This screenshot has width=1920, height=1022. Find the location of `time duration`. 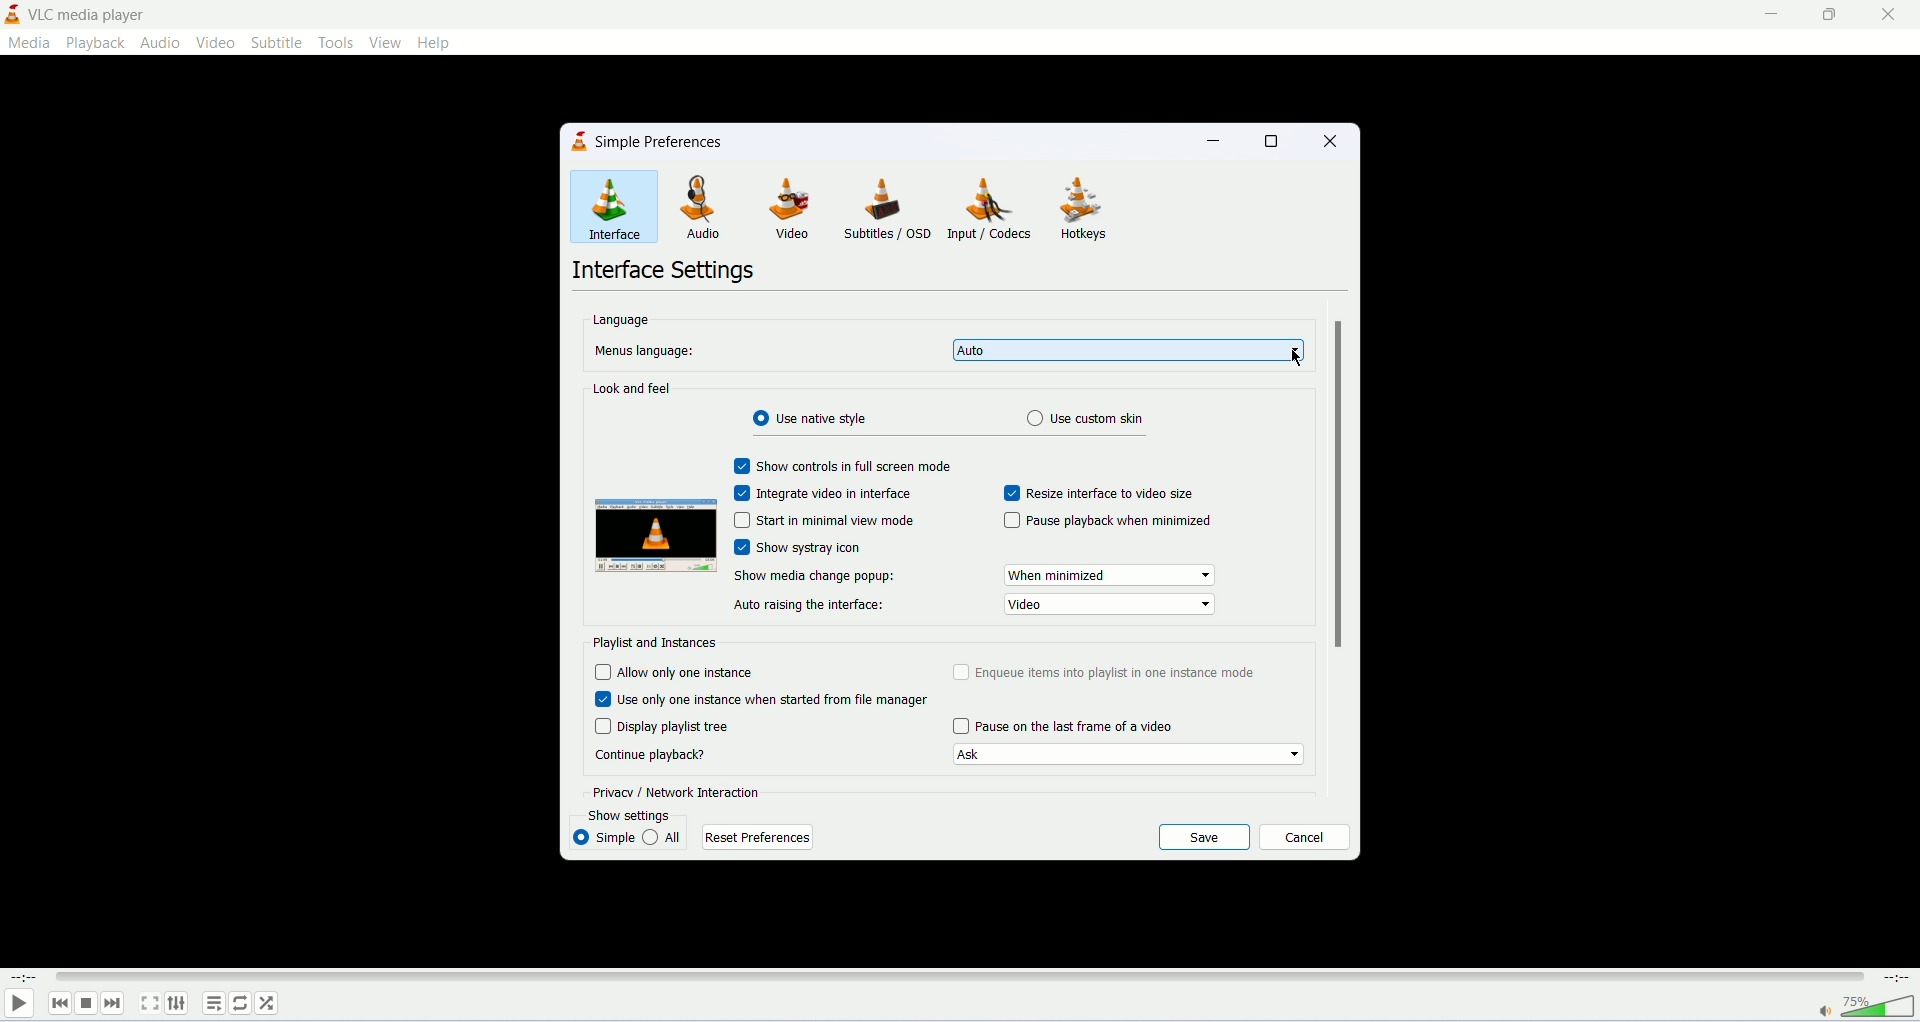

time duration is located at coordinates (1898, 977).